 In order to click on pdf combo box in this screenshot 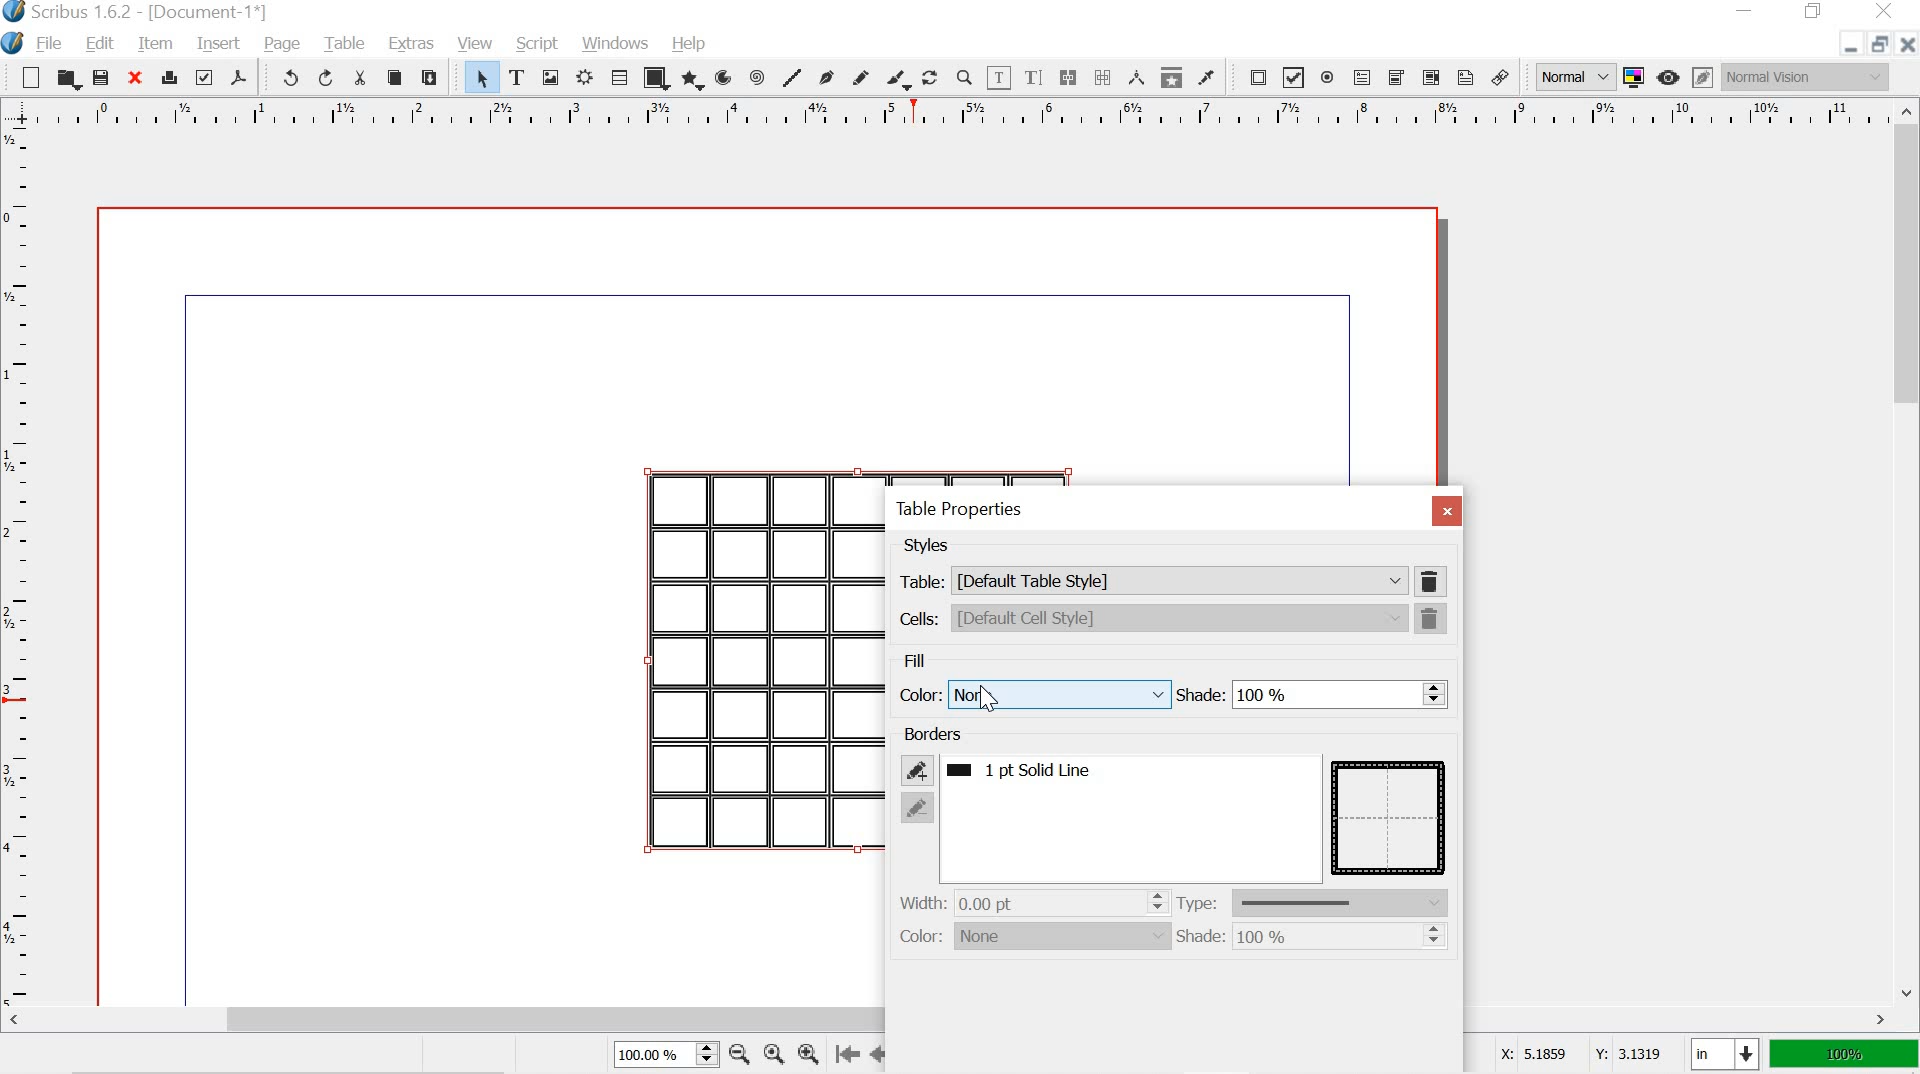, I will do `click(1396, 78)`.